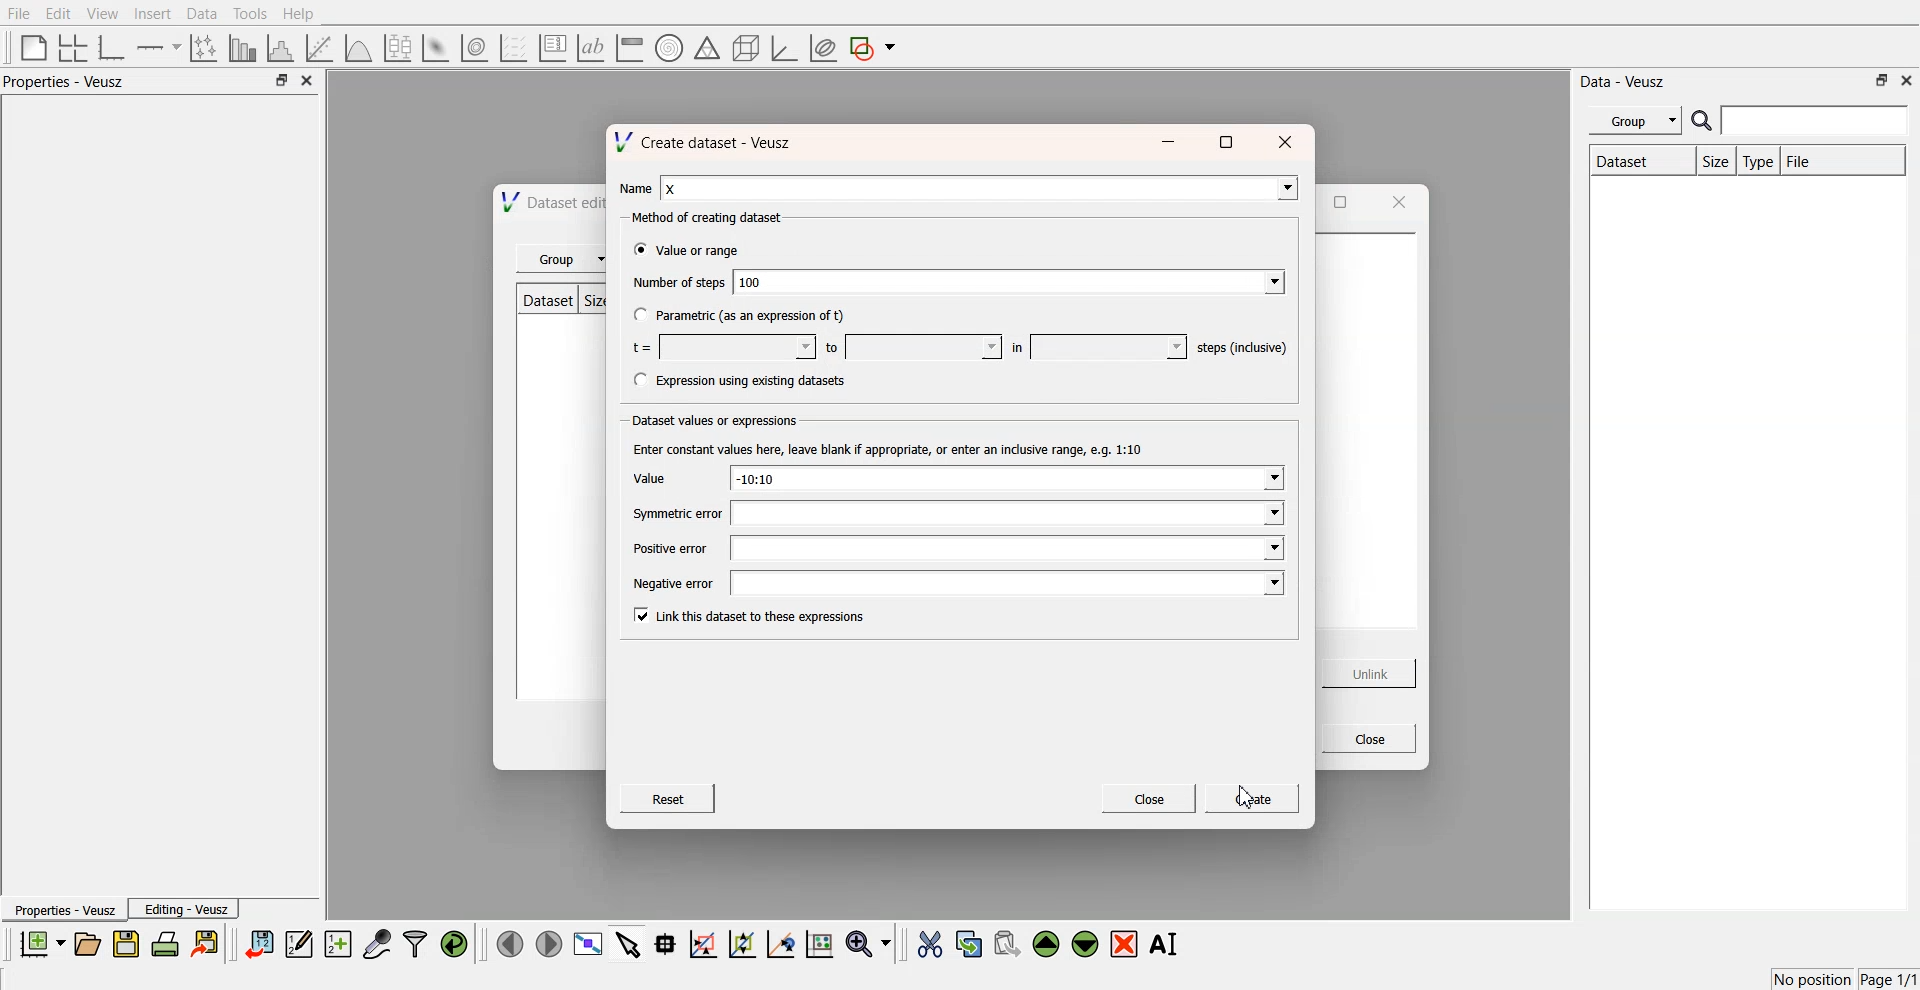  I want to click on zoom funtions, so click(868, 945).